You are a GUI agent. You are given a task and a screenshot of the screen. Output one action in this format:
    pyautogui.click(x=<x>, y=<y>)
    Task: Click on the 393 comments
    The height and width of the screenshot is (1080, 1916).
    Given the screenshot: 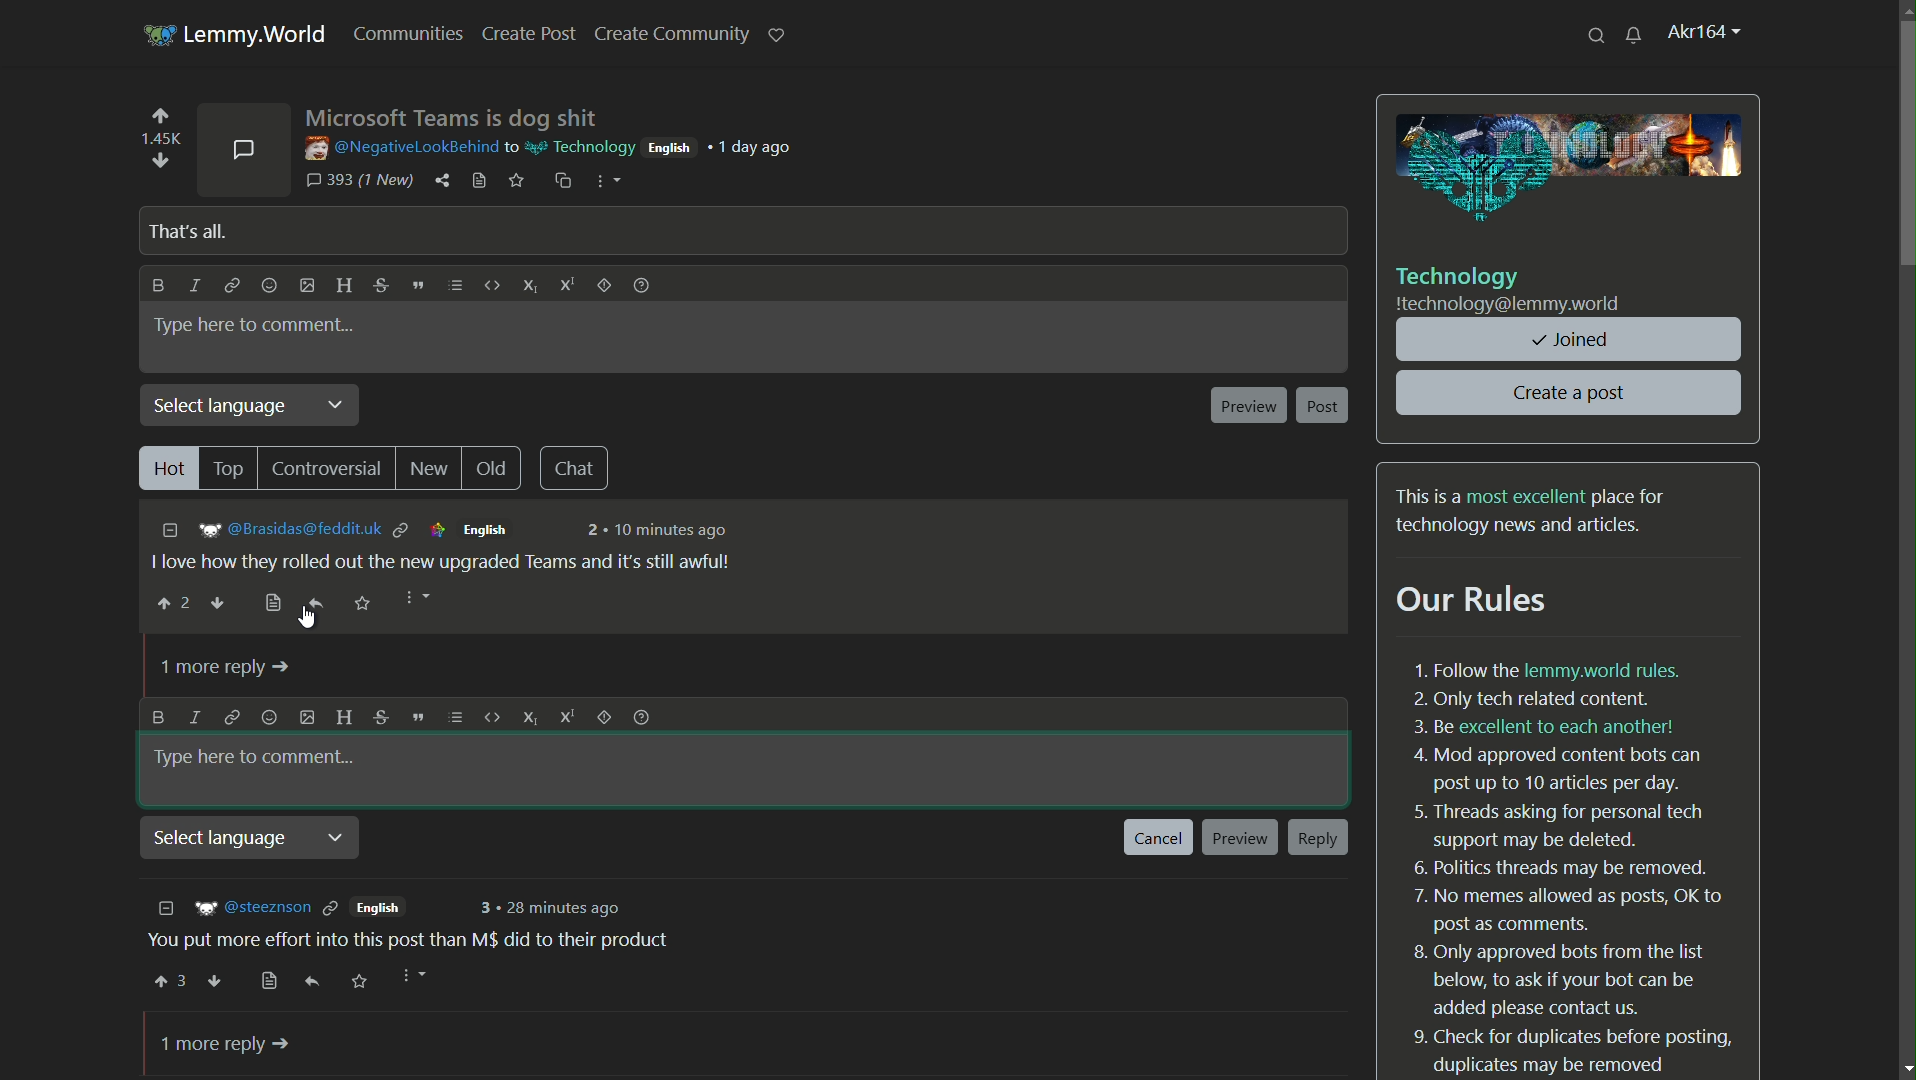 What is the action you would take?
    pyautogui.click(x=359, y=181)
    